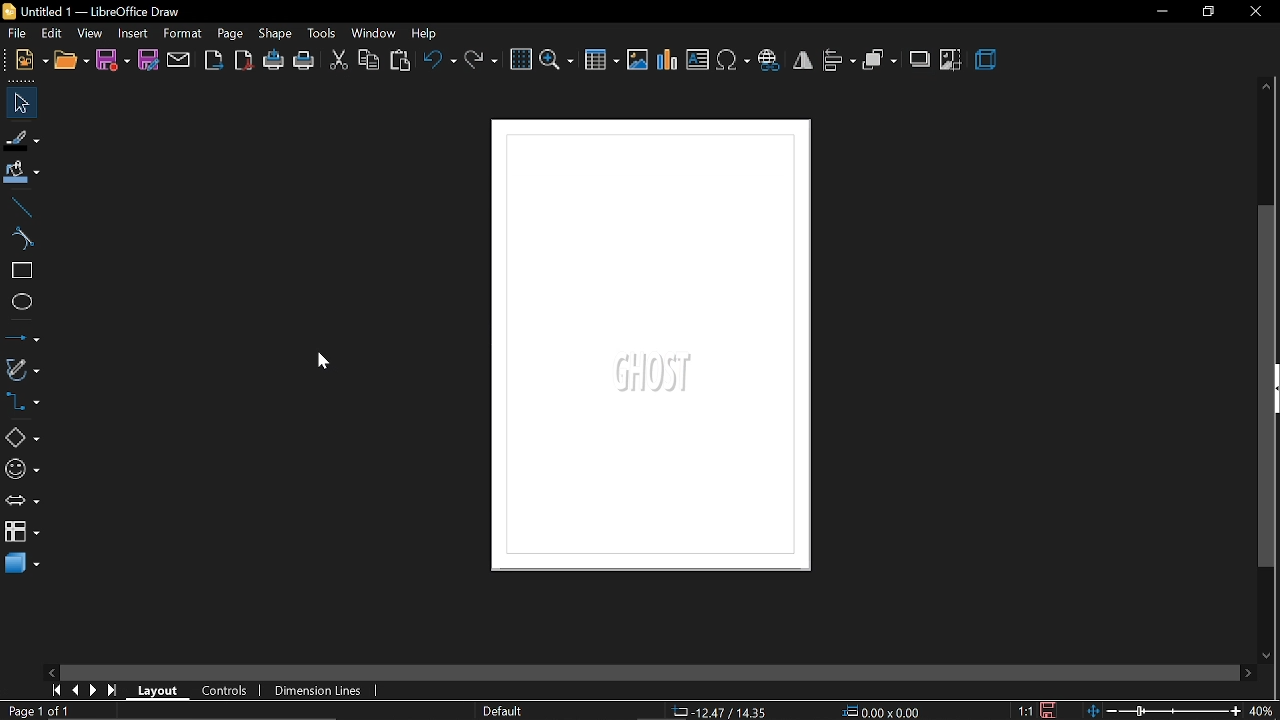 This screenshot has height=720, width=1280. What do you see at coordinates (439, 62) in the screenshot?
I see `undo` at bounding box center [439, 62].